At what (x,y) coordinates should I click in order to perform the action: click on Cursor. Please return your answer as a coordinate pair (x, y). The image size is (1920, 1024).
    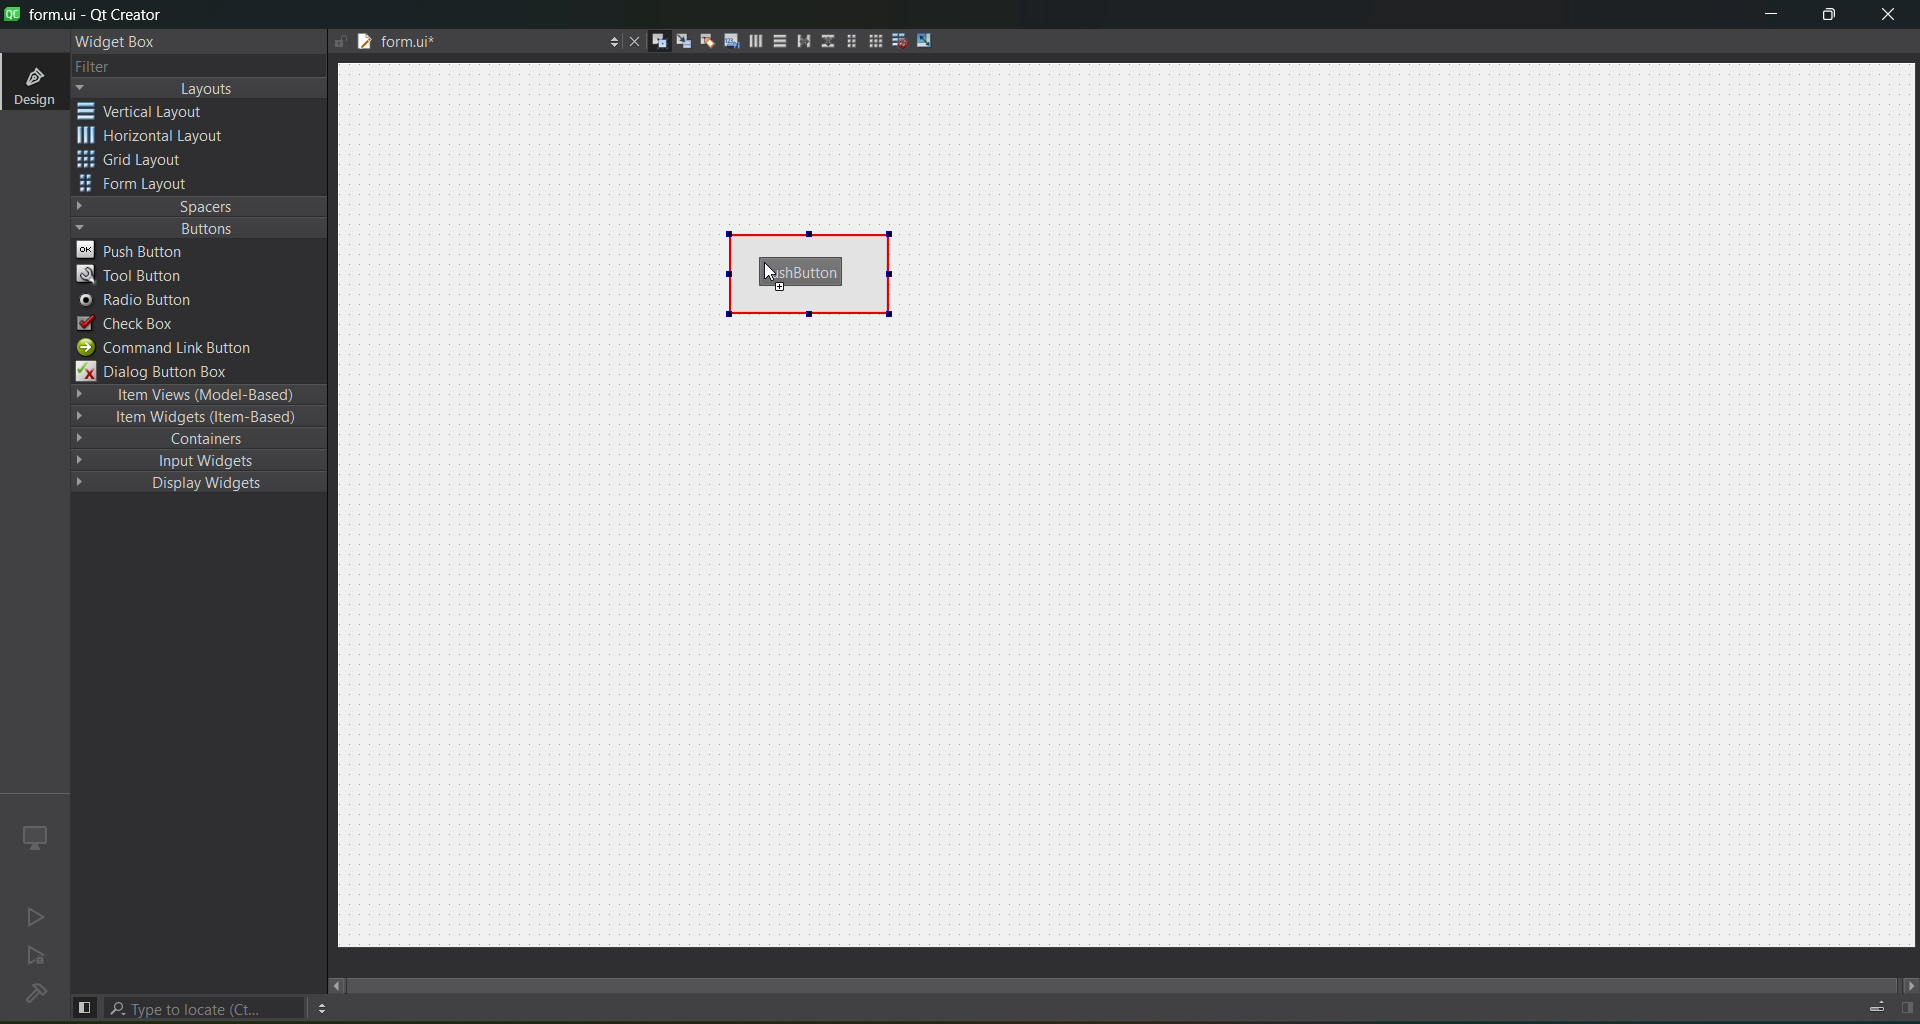
    Looking at the image, I should click on (768, 270).